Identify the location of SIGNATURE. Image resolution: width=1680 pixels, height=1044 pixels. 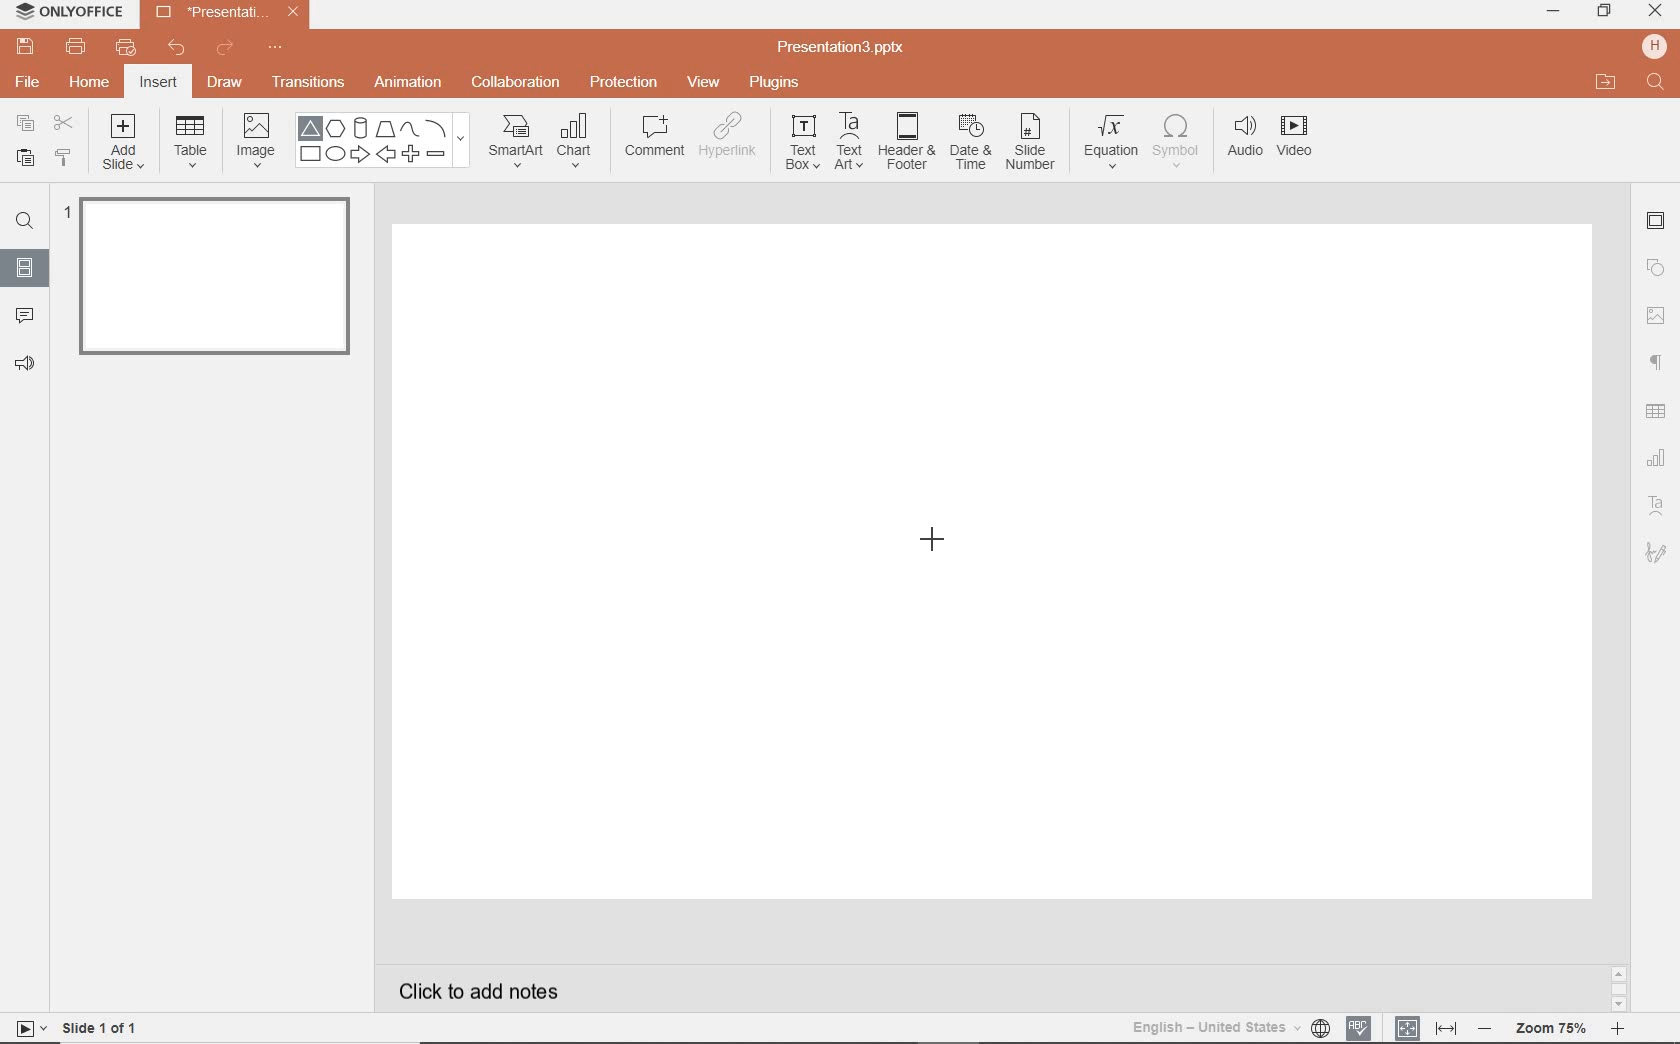
(1659, 551).